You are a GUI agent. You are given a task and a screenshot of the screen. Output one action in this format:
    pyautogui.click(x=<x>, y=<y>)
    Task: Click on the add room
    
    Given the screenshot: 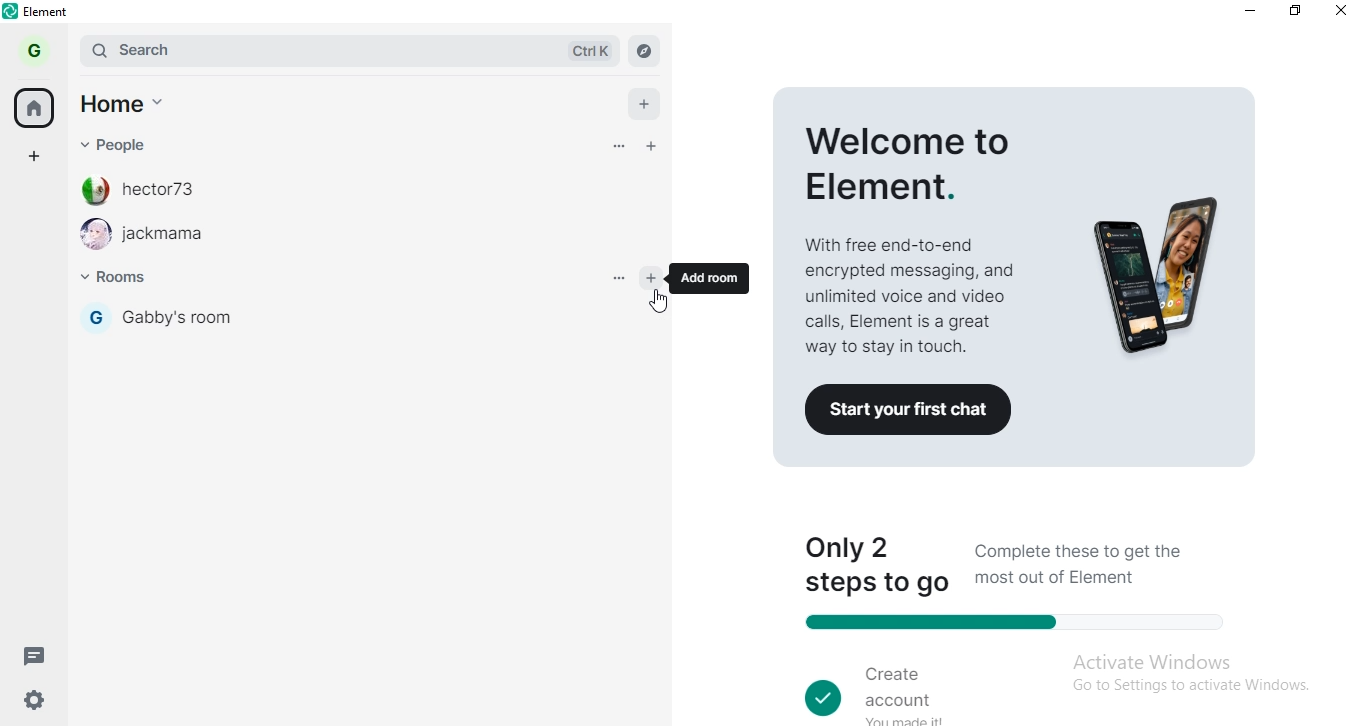 What is the action you would take?
    pyautogui.click(x=715, y=279)
    